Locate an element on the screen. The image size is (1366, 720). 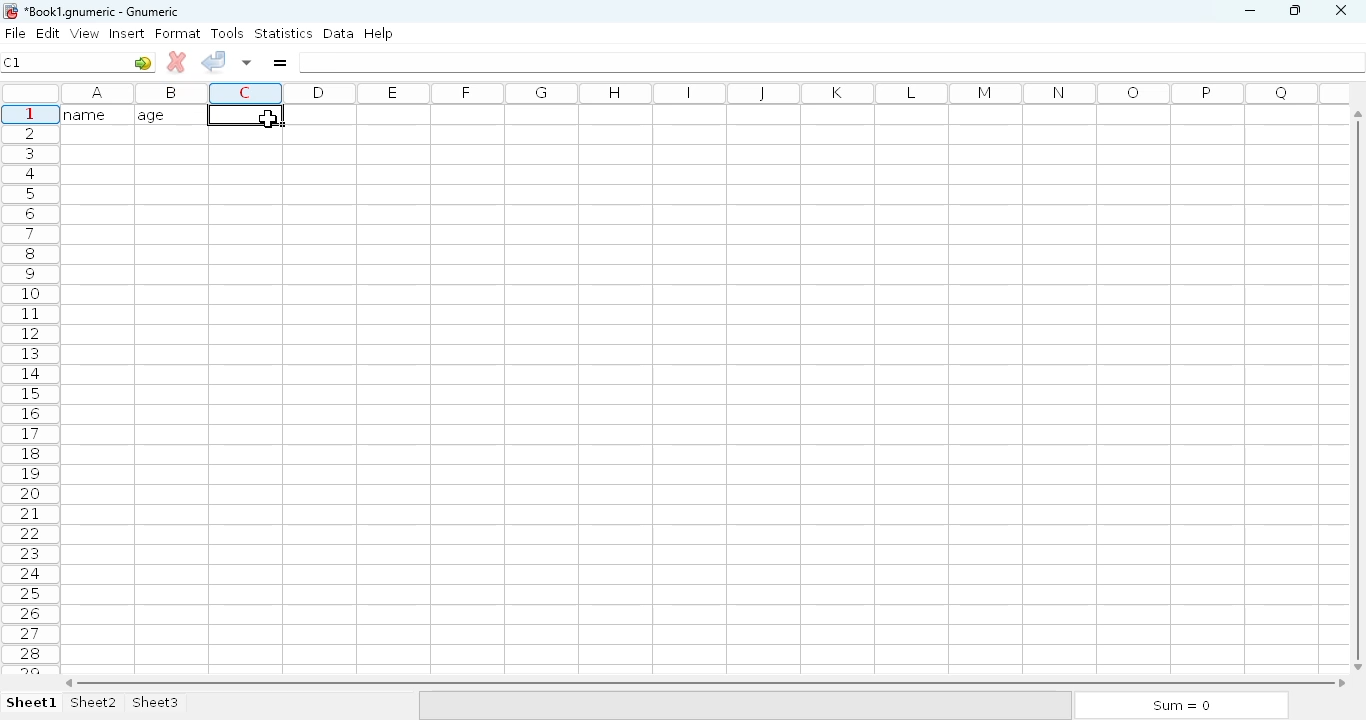
title is located at coordinates (103, 12).